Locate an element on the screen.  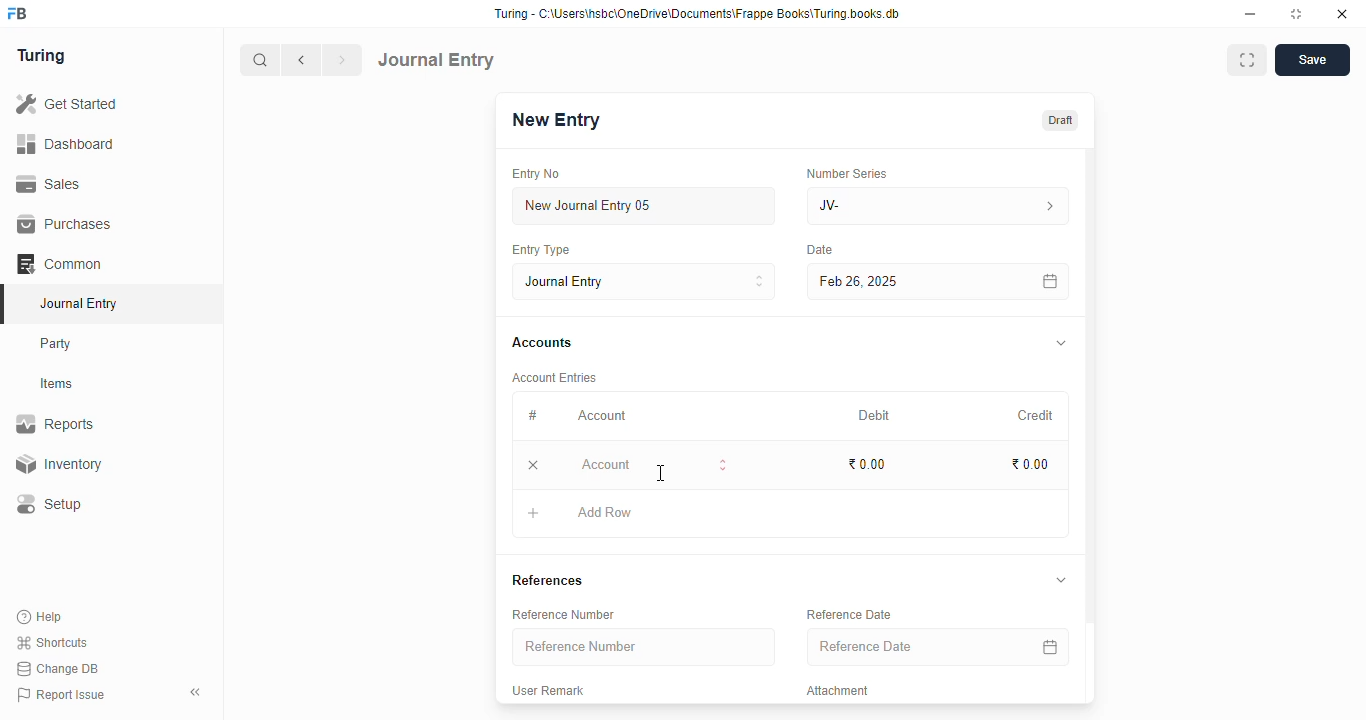
accounts is located at coordinates (542, 343).